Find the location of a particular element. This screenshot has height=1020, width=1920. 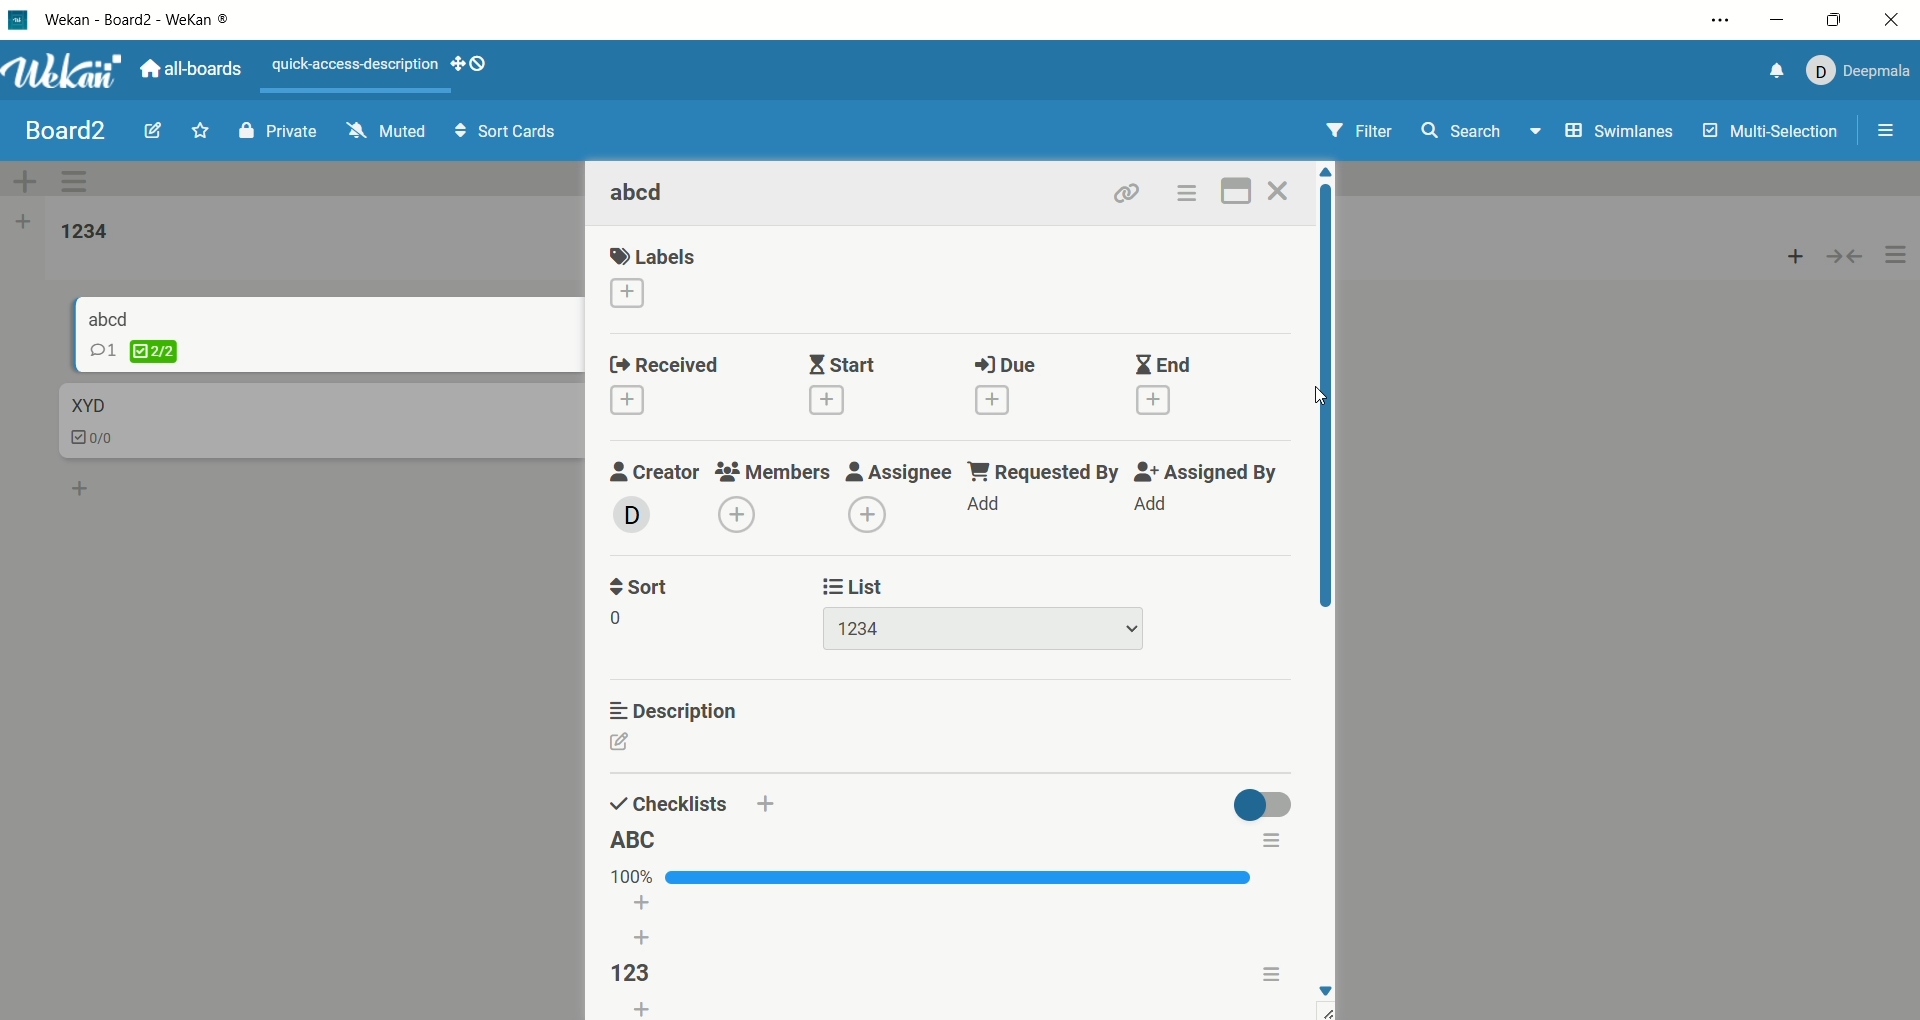

multi-selection is located at coordinates (1773, 132).